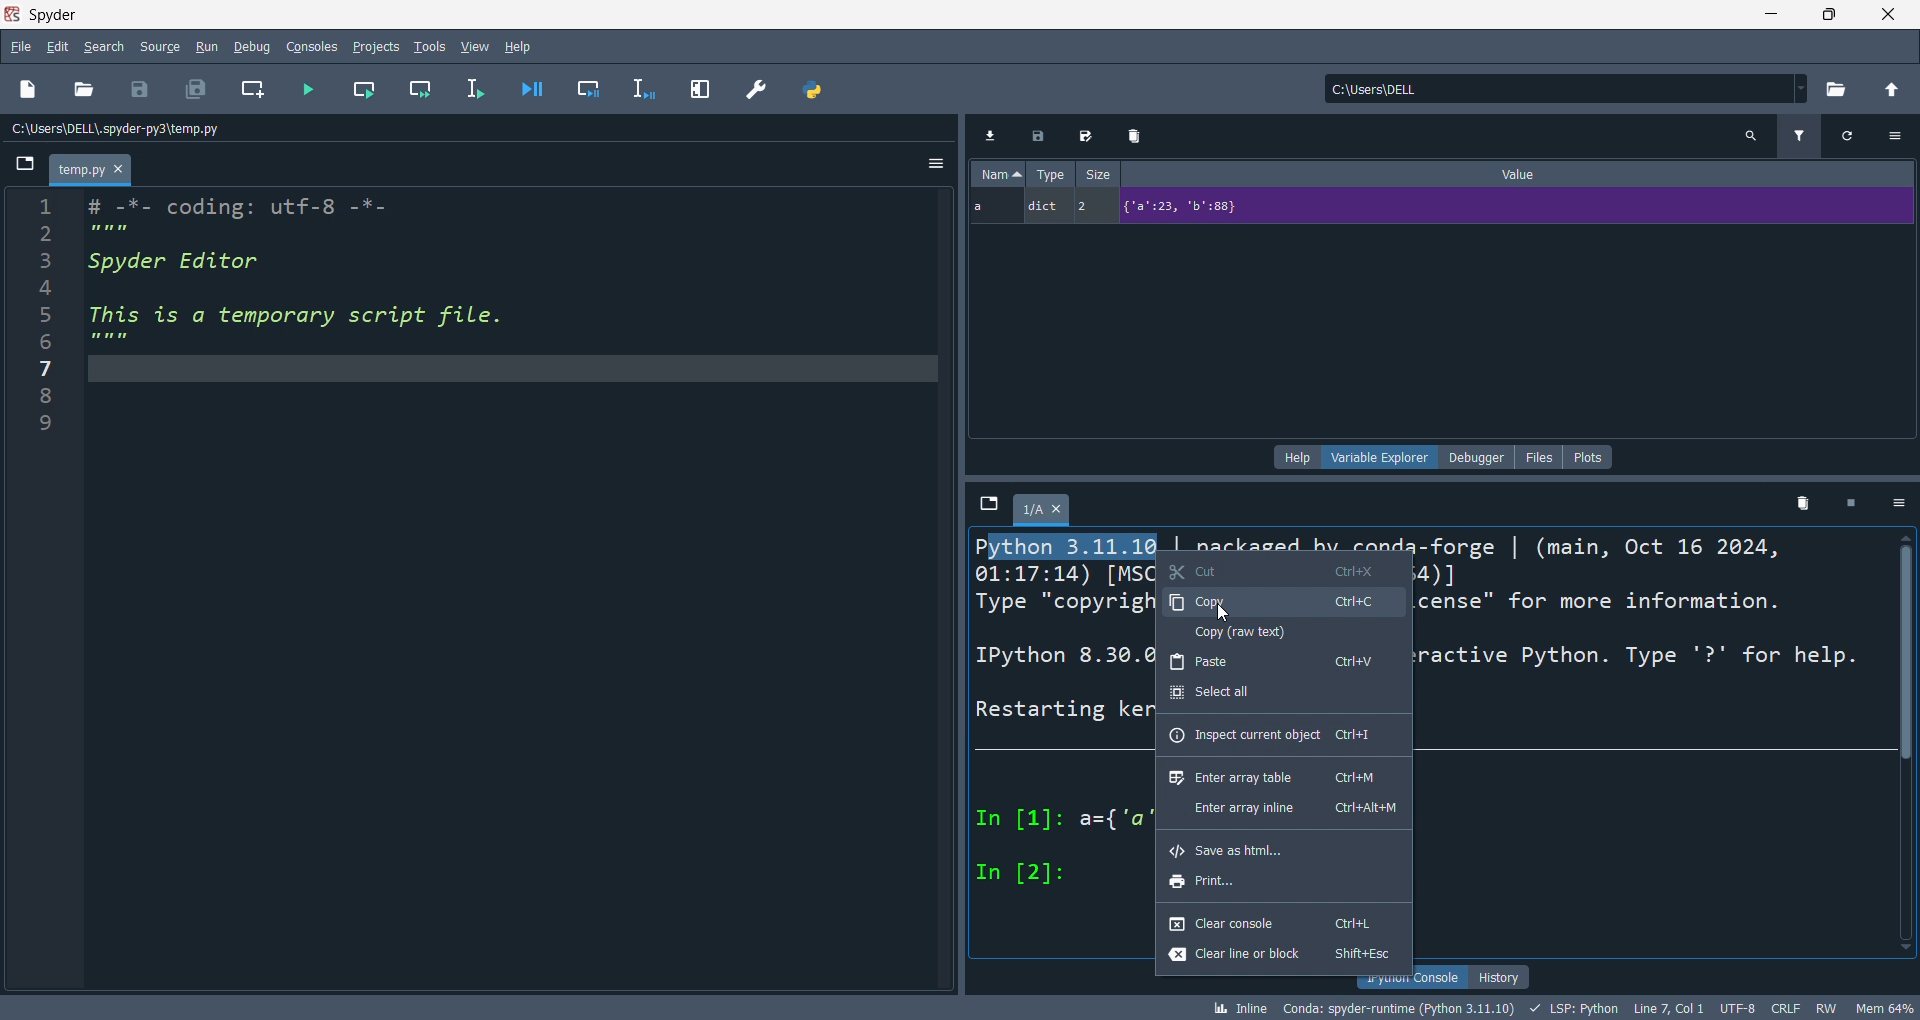  I want to click on open folder, so click(83, 91).